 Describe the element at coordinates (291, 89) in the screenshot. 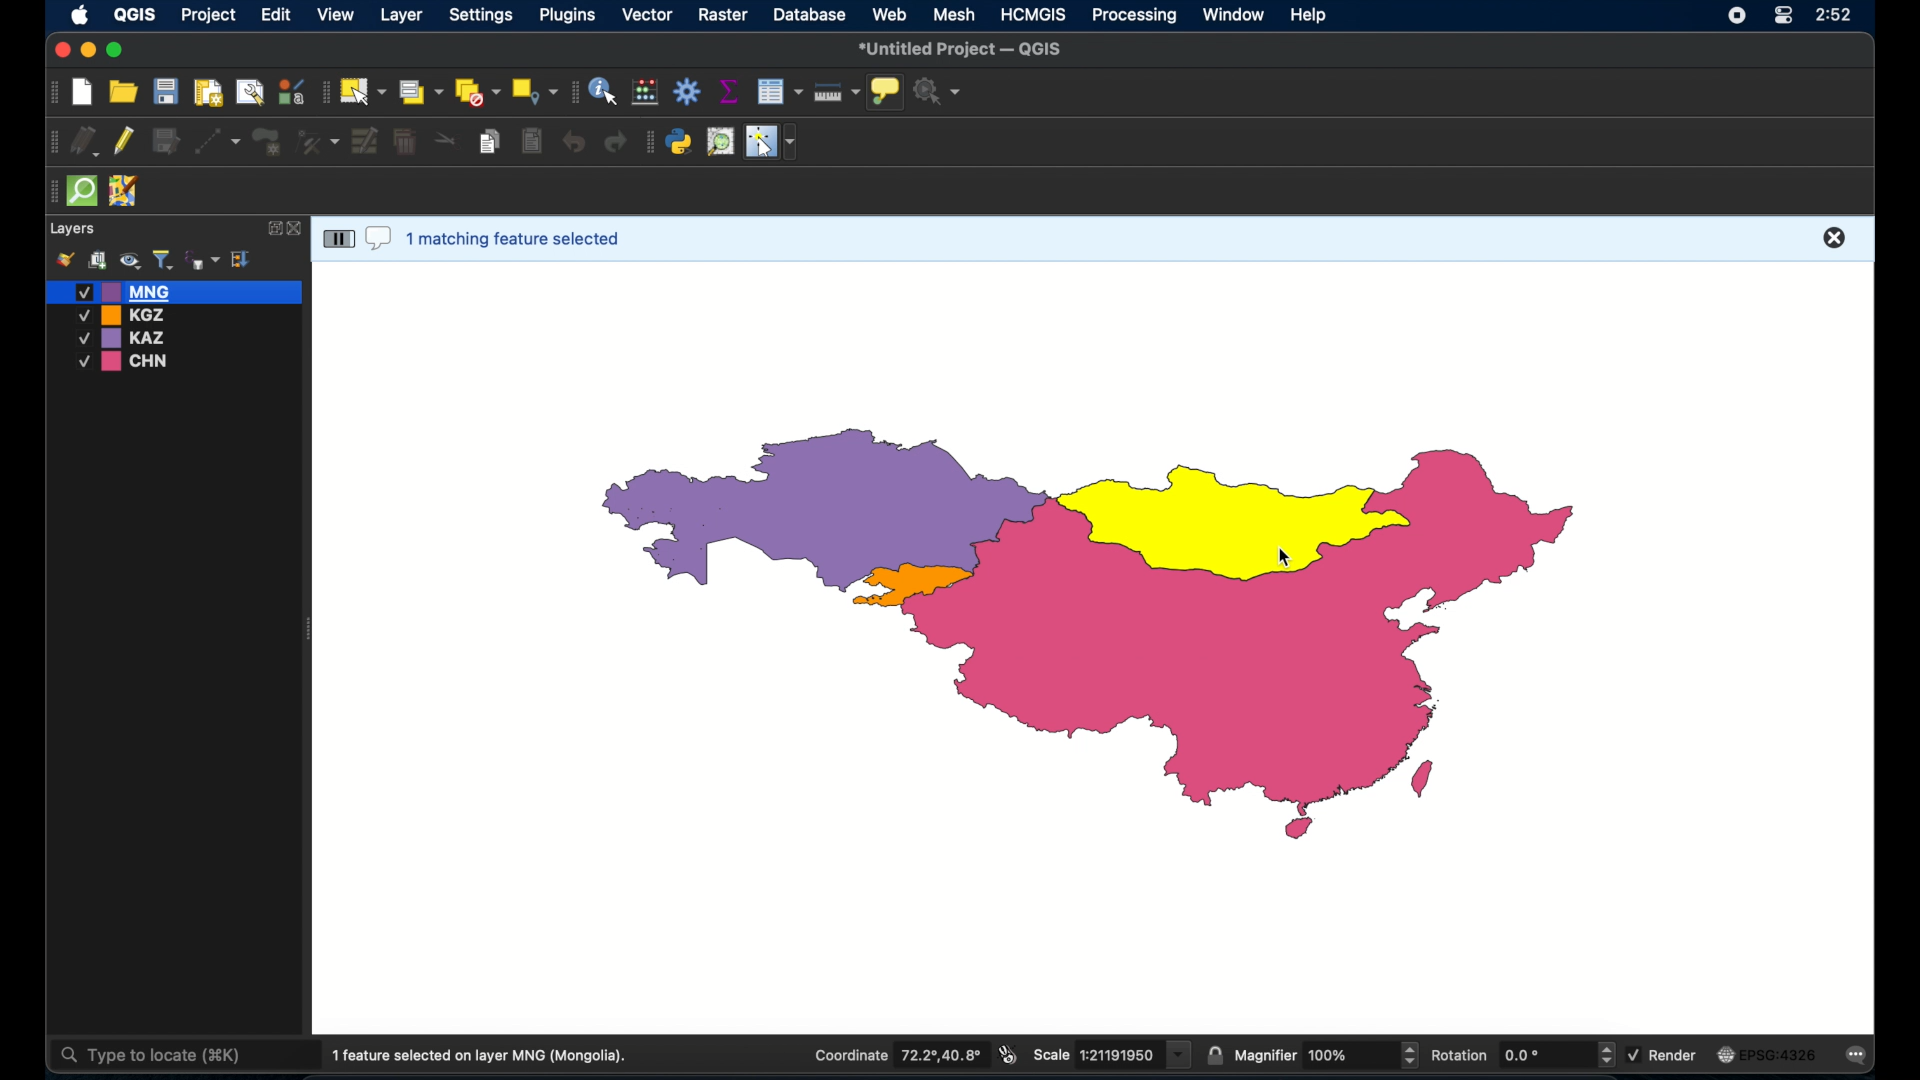

I see `style manager` at that location.